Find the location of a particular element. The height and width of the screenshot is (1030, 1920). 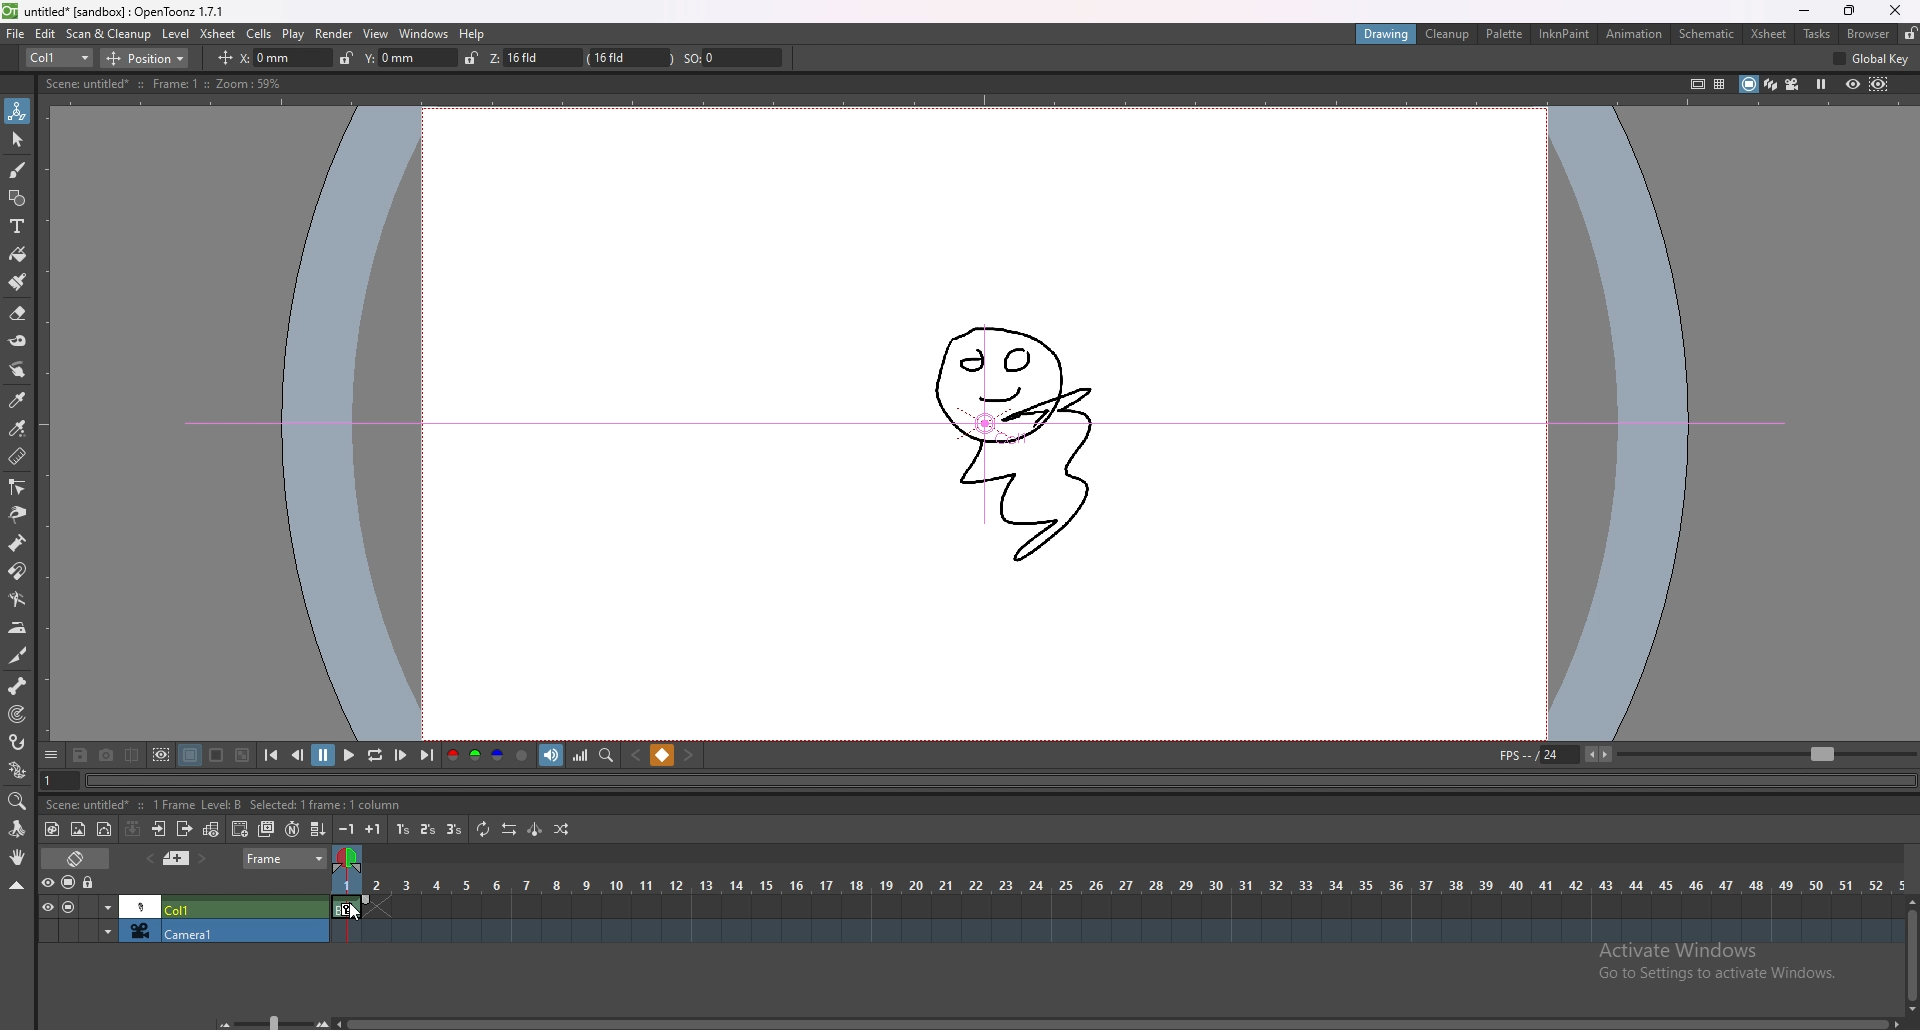

reframe on 2s is located at coordinates (427, 829).